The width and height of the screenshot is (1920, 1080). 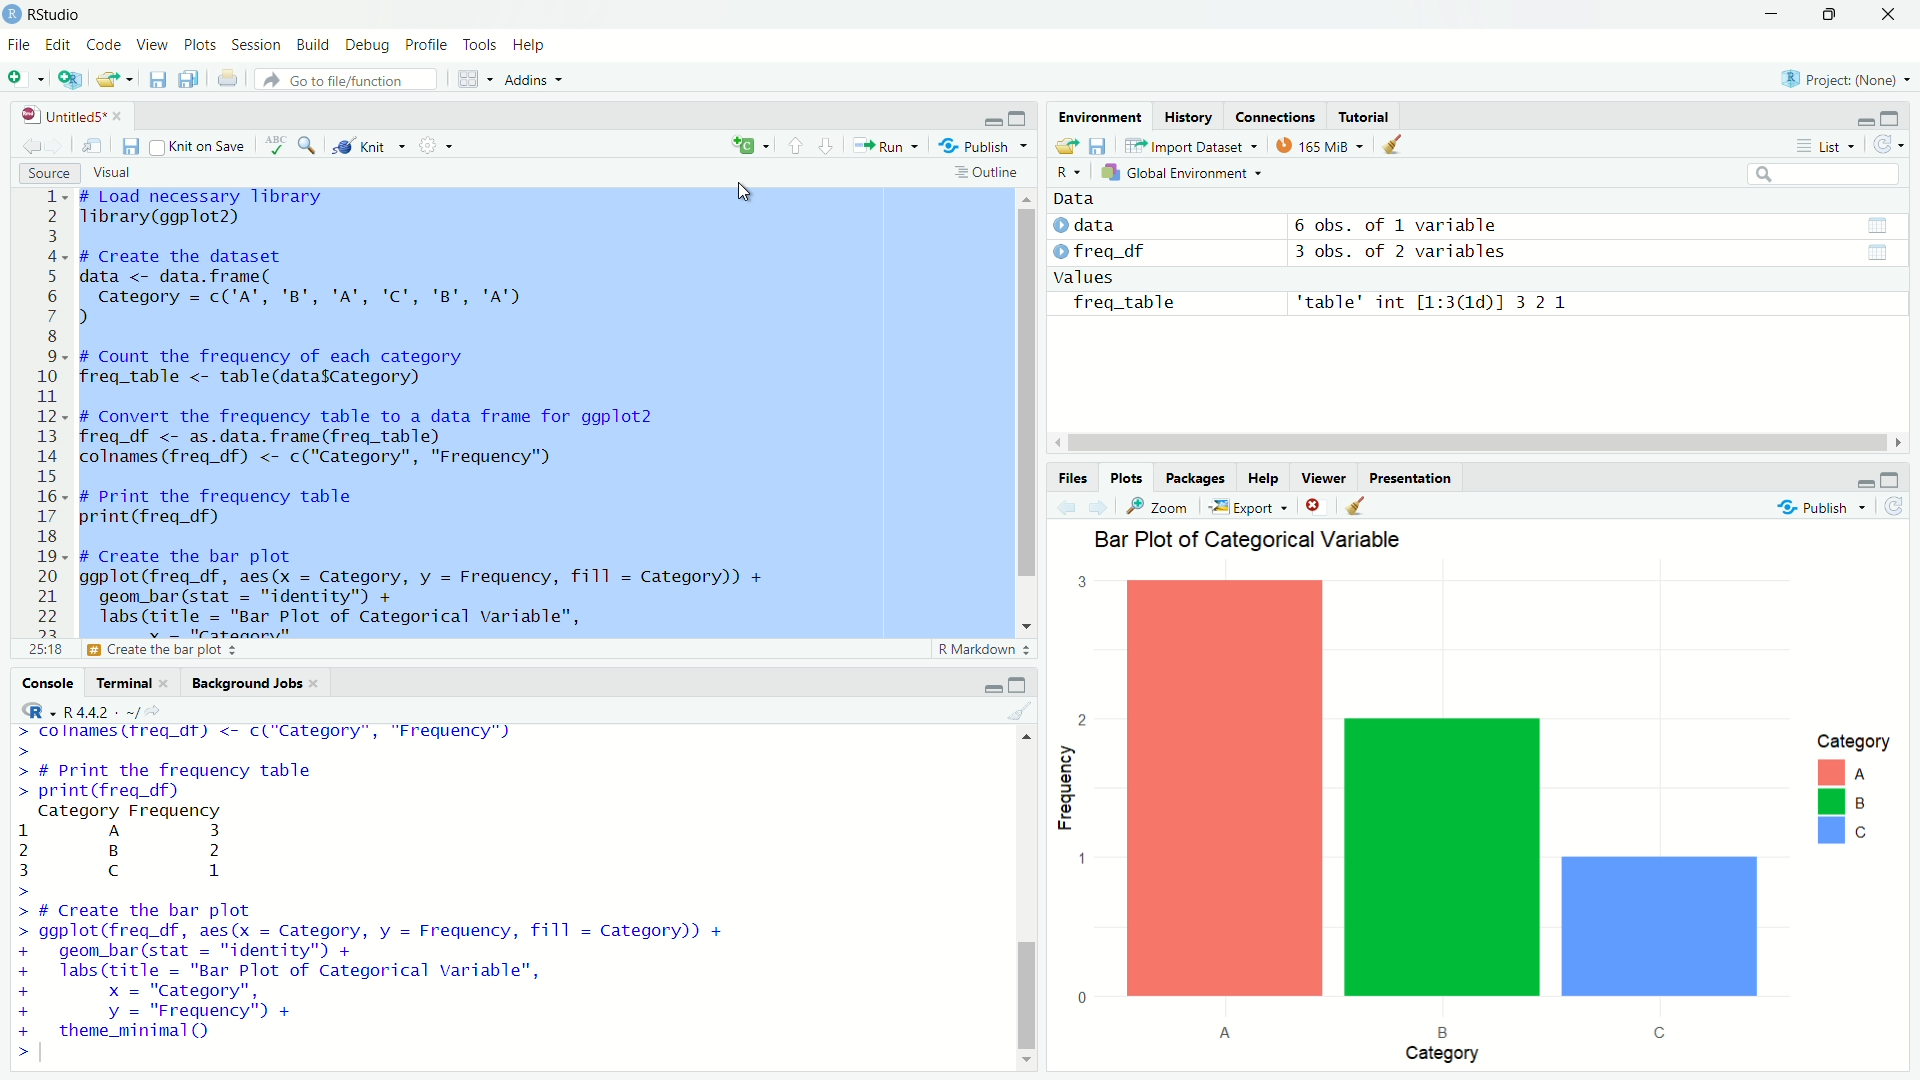 I want to click on open file, so click(x=115, y=79).